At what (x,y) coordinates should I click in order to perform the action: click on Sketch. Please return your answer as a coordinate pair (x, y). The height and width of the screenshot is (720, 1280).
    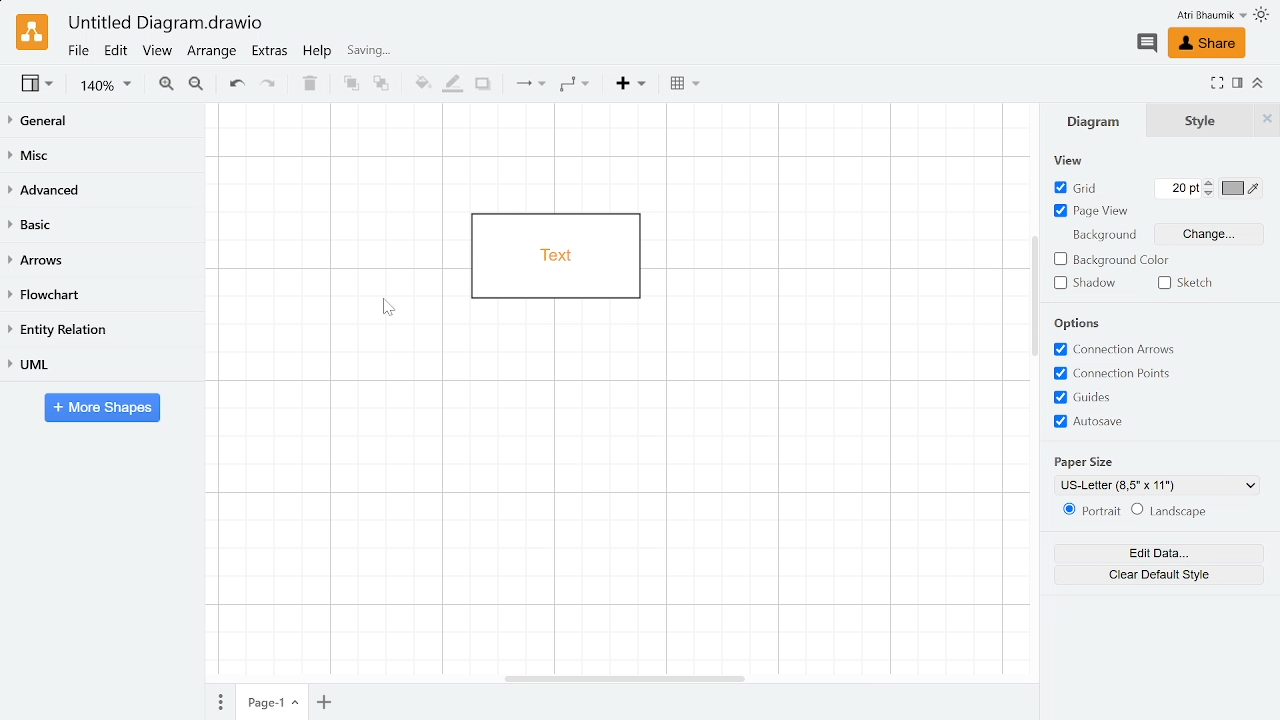
    Looking at the image, I should click on (1190, 284).